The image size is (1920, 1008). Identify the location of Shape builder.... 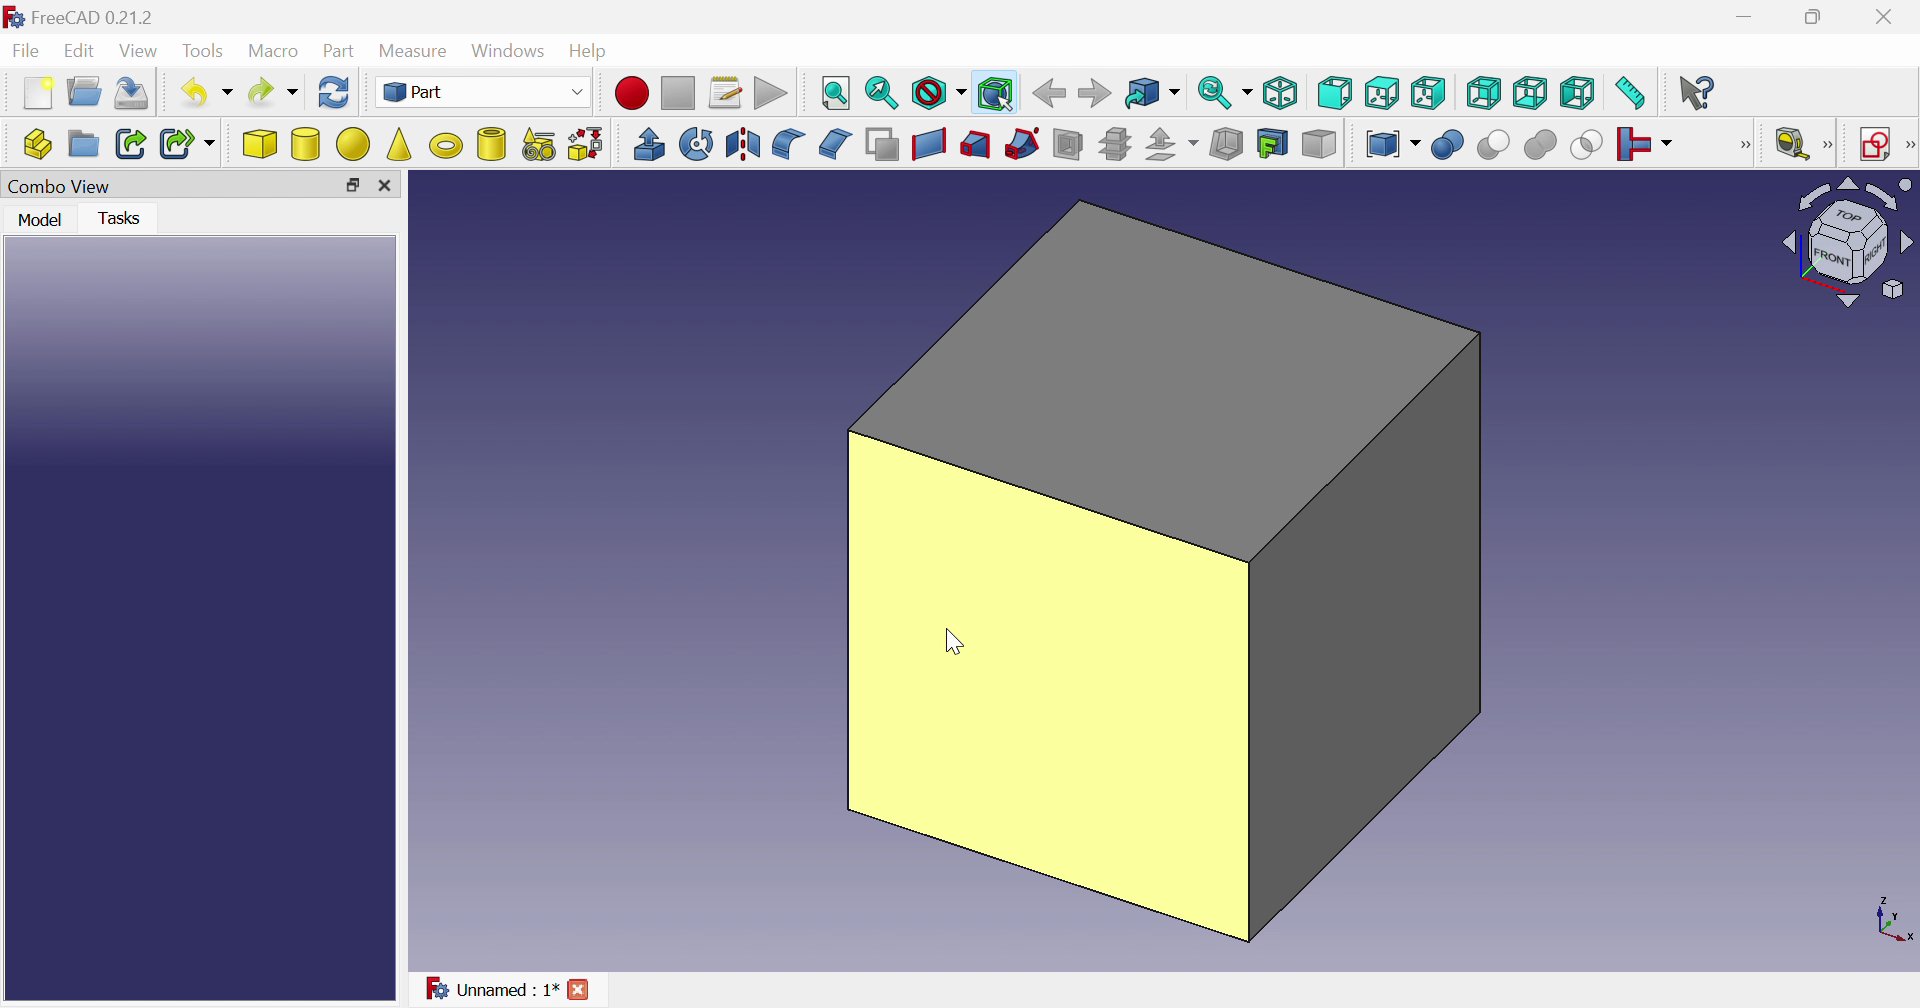
(584, 144).